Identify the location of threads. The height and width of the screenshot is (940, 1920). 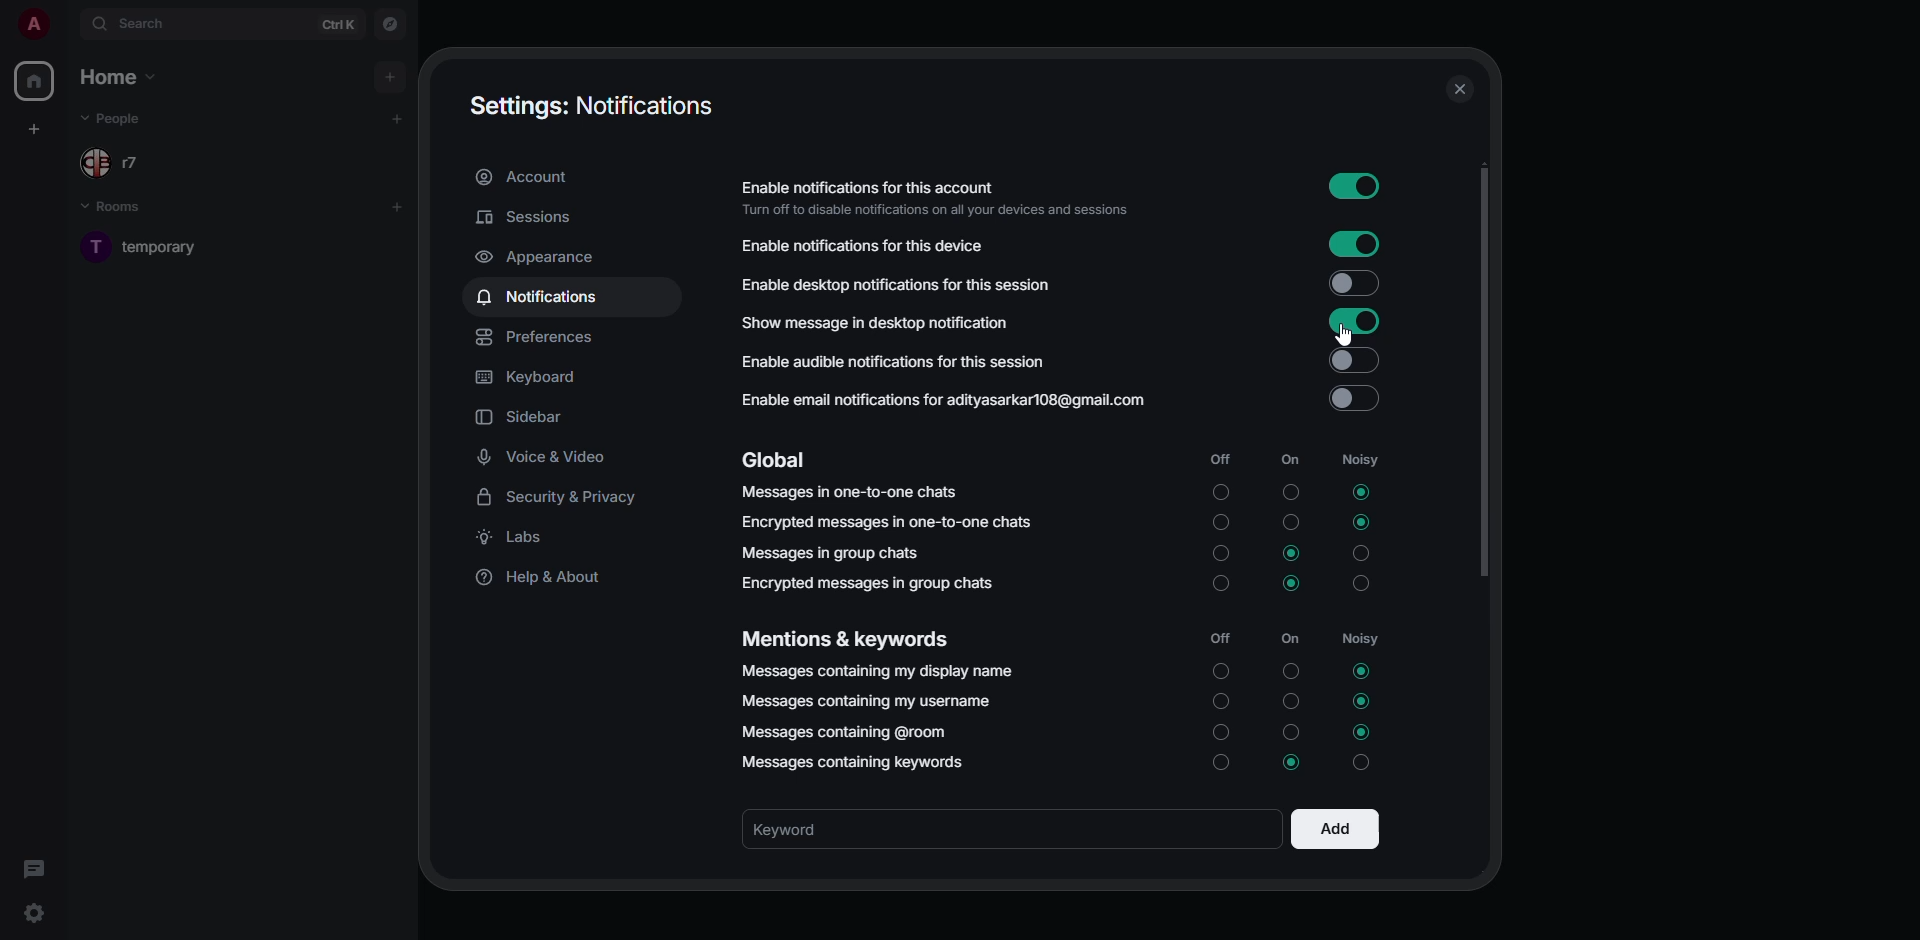
(33, 868).